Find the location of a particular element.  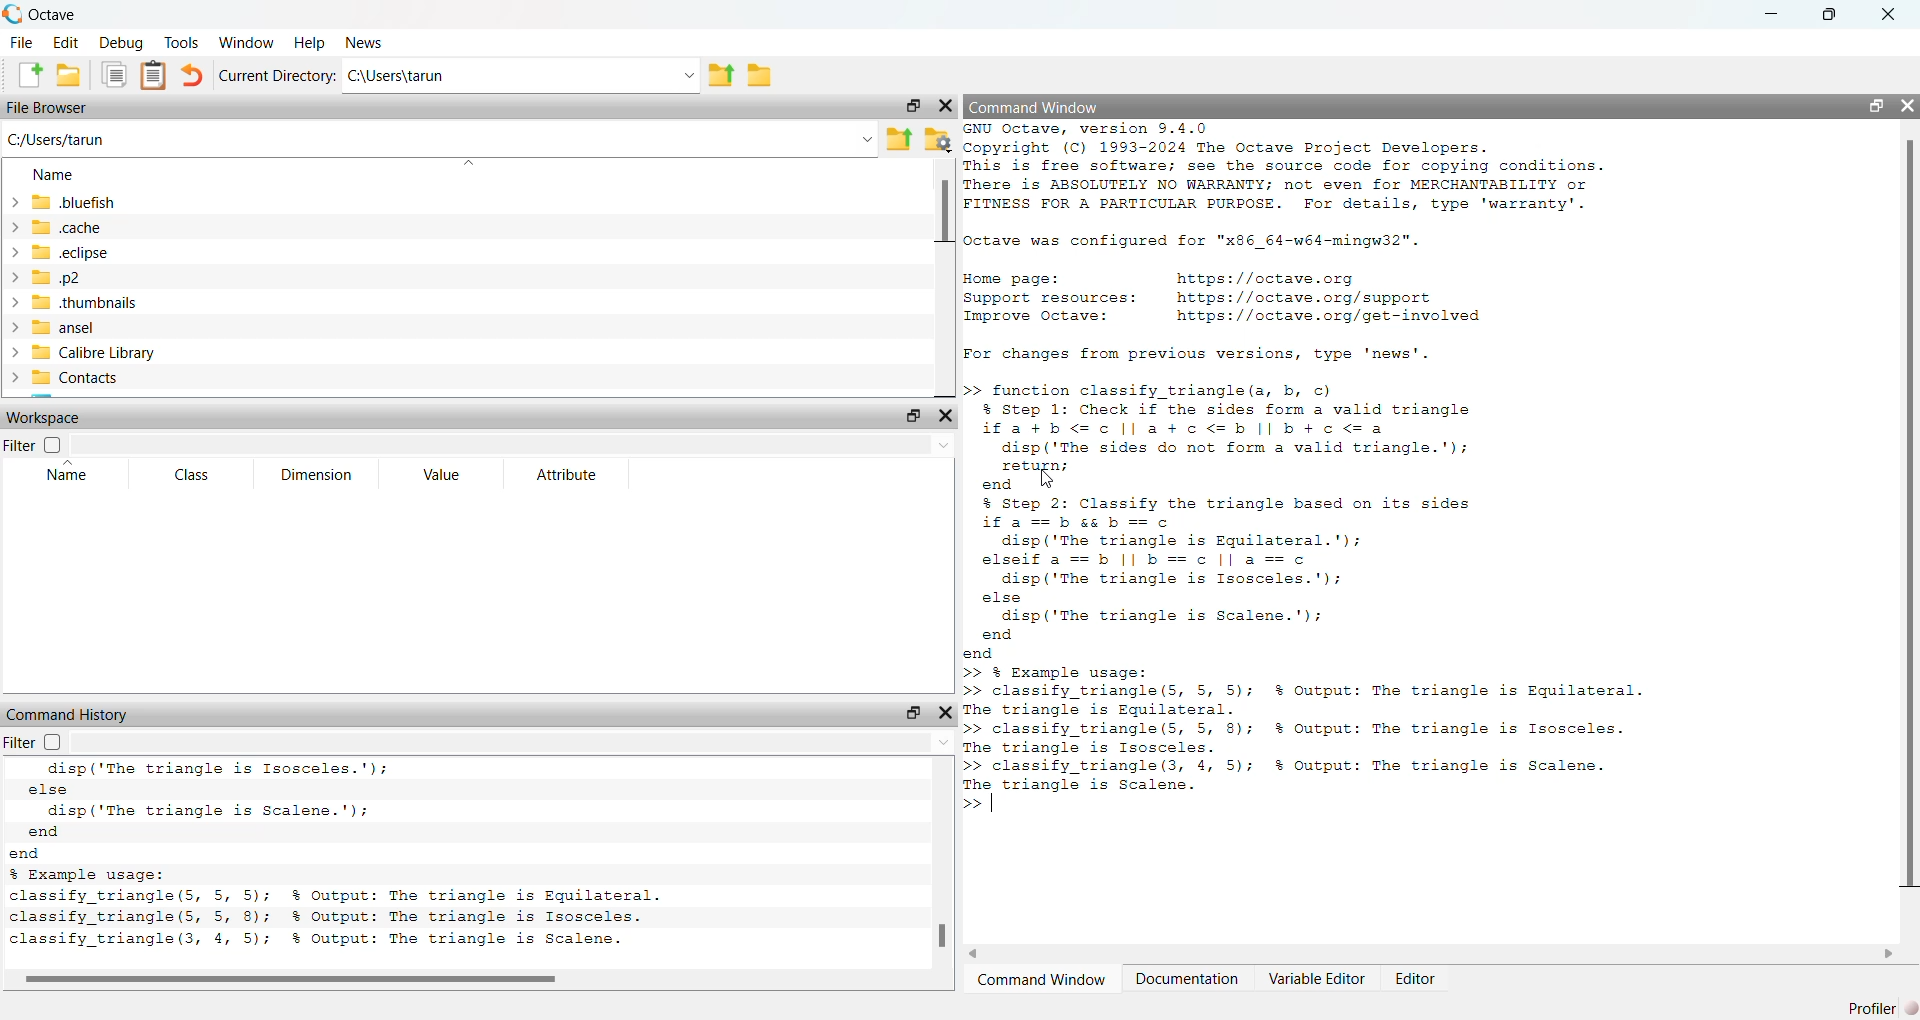

class is located at coordinates (192, 475).